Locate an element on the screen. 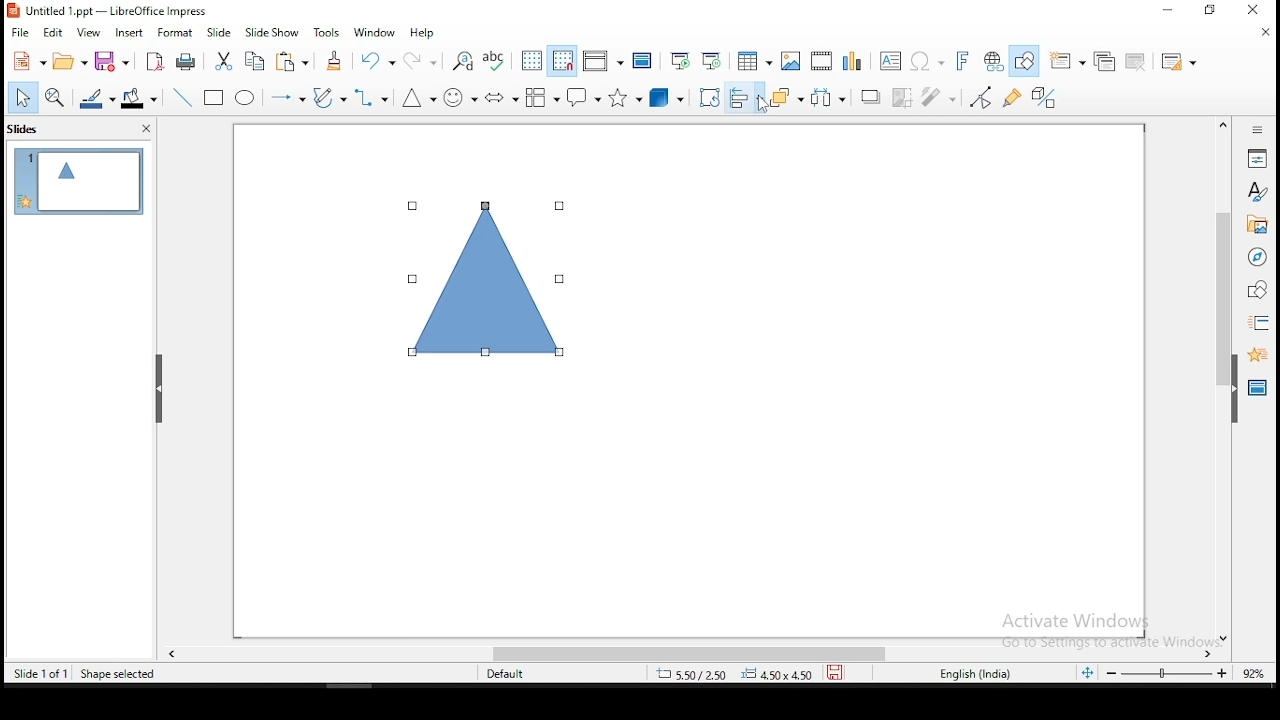  styles is located at coordinates (1258, 194).